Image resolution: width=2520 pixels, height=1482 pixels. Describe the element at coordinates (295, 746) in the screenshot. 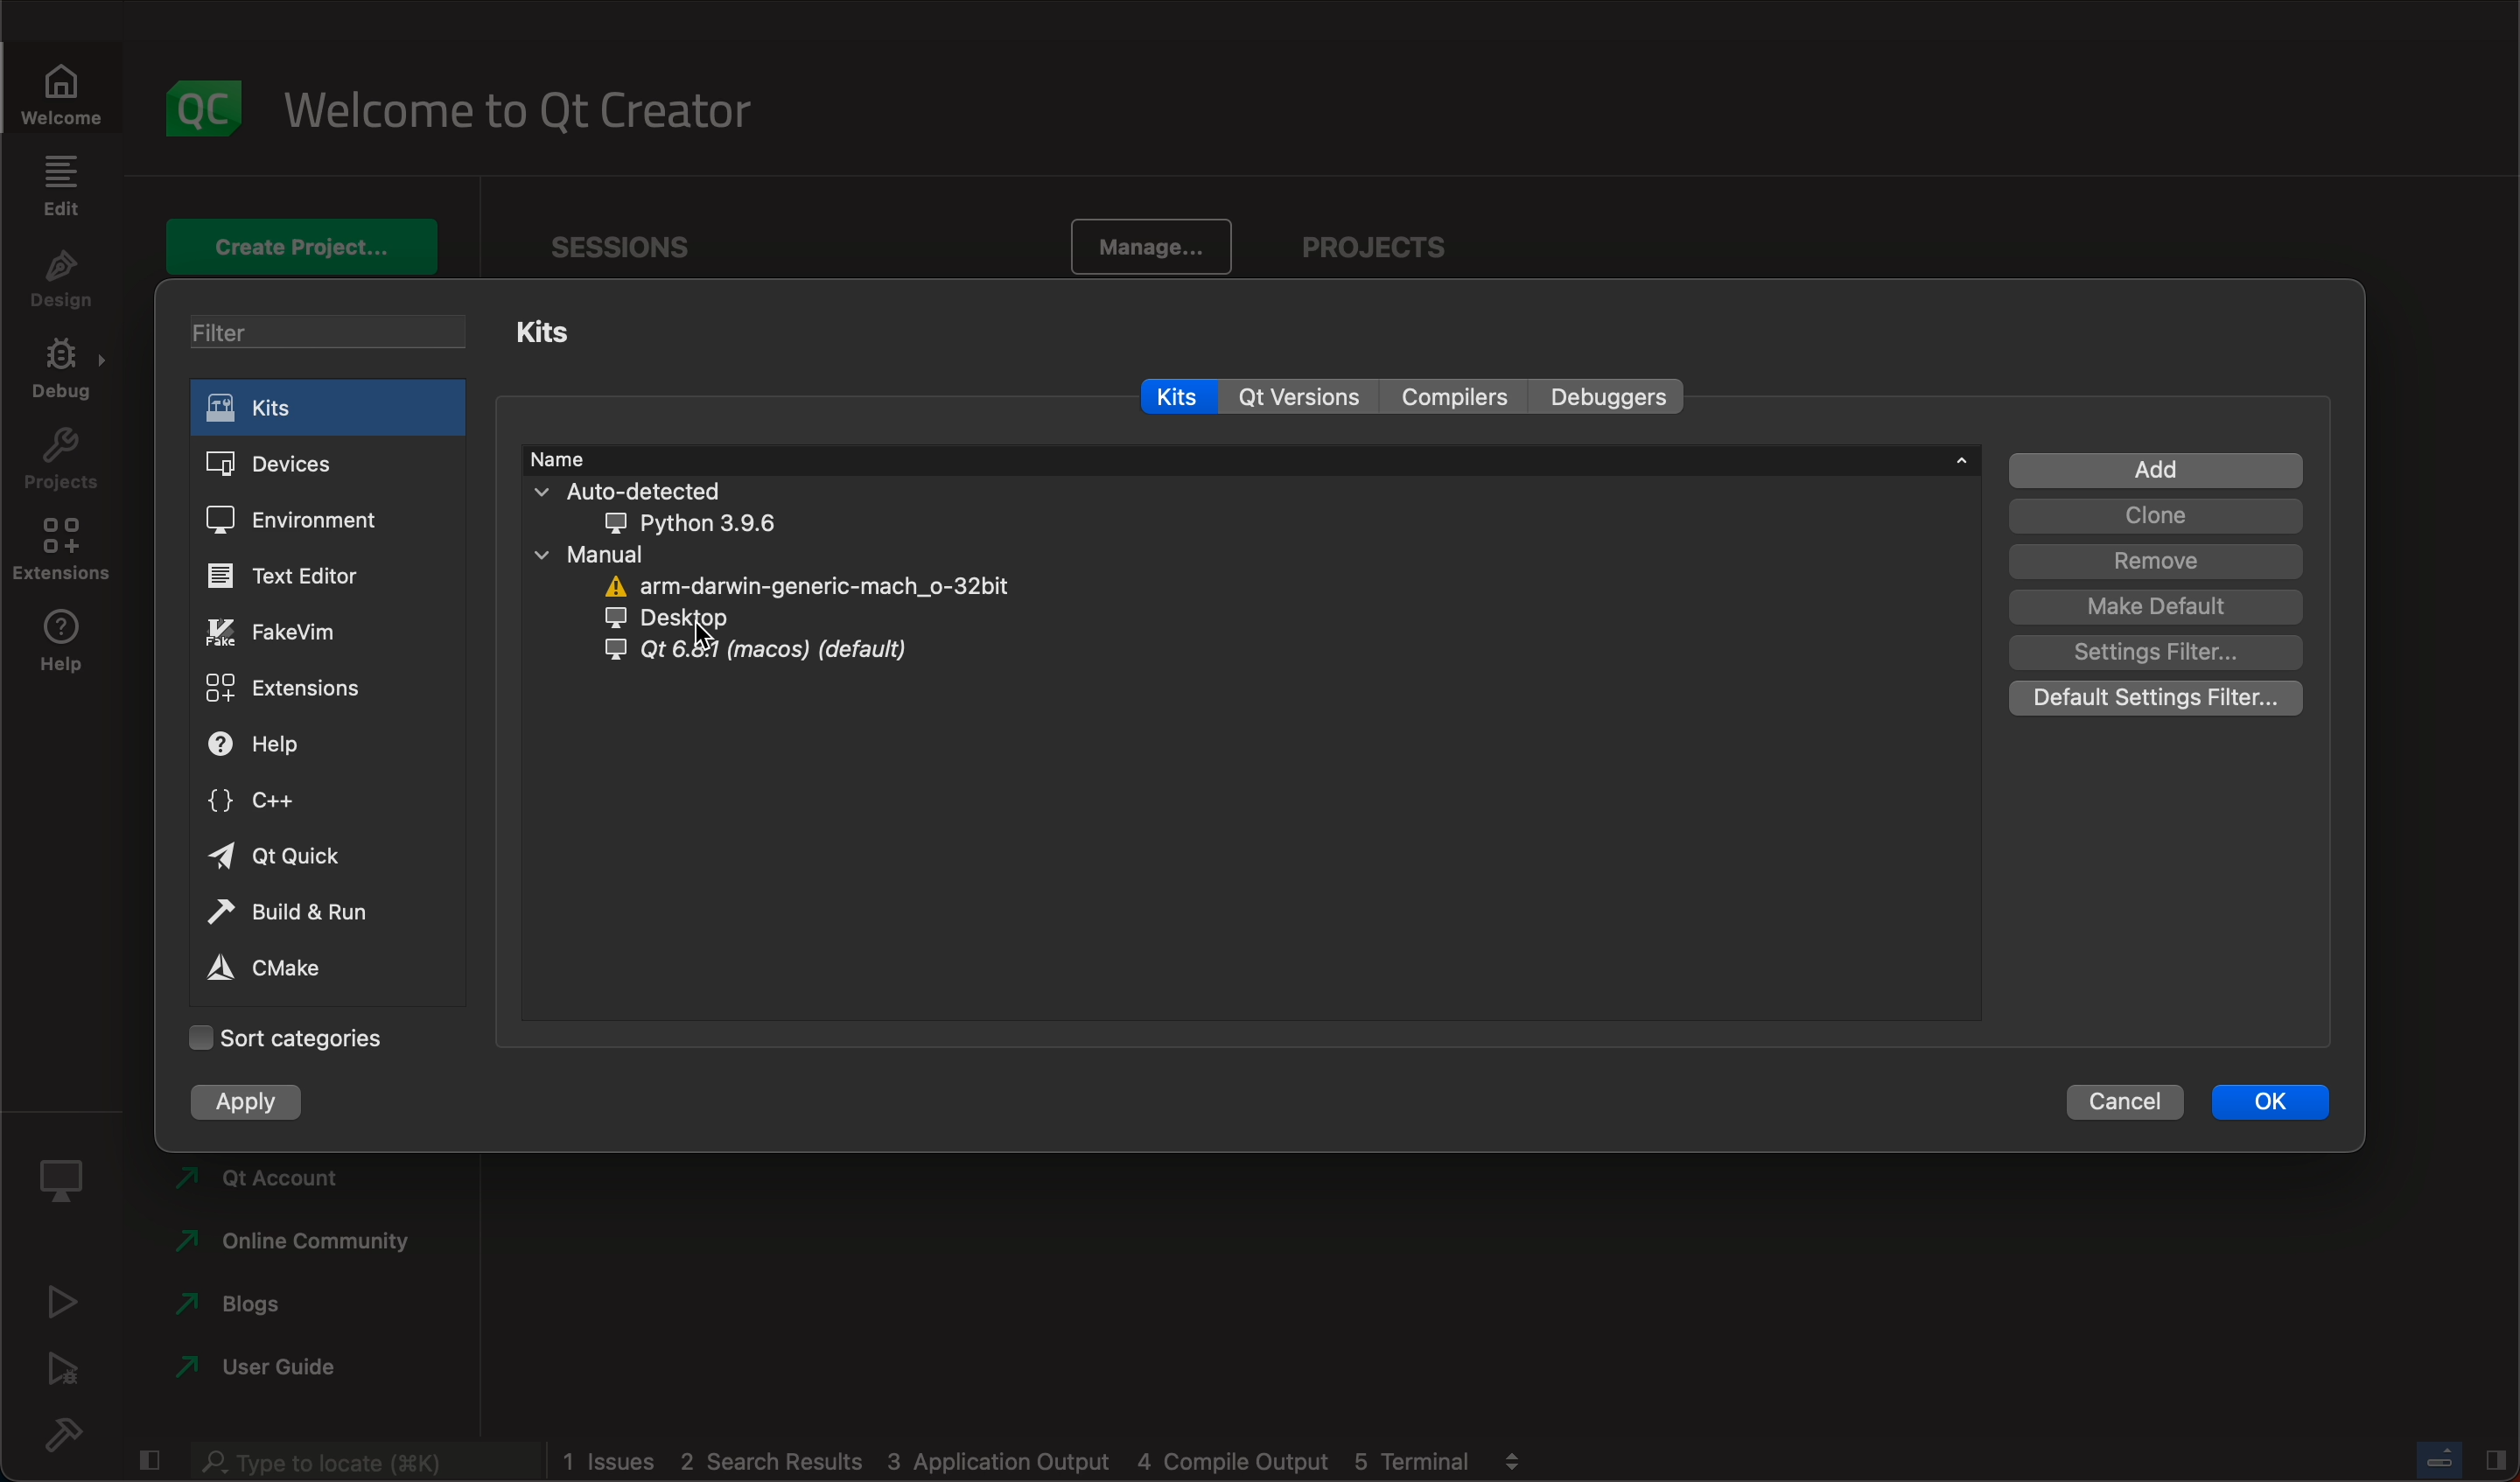

I see `help` at that location.